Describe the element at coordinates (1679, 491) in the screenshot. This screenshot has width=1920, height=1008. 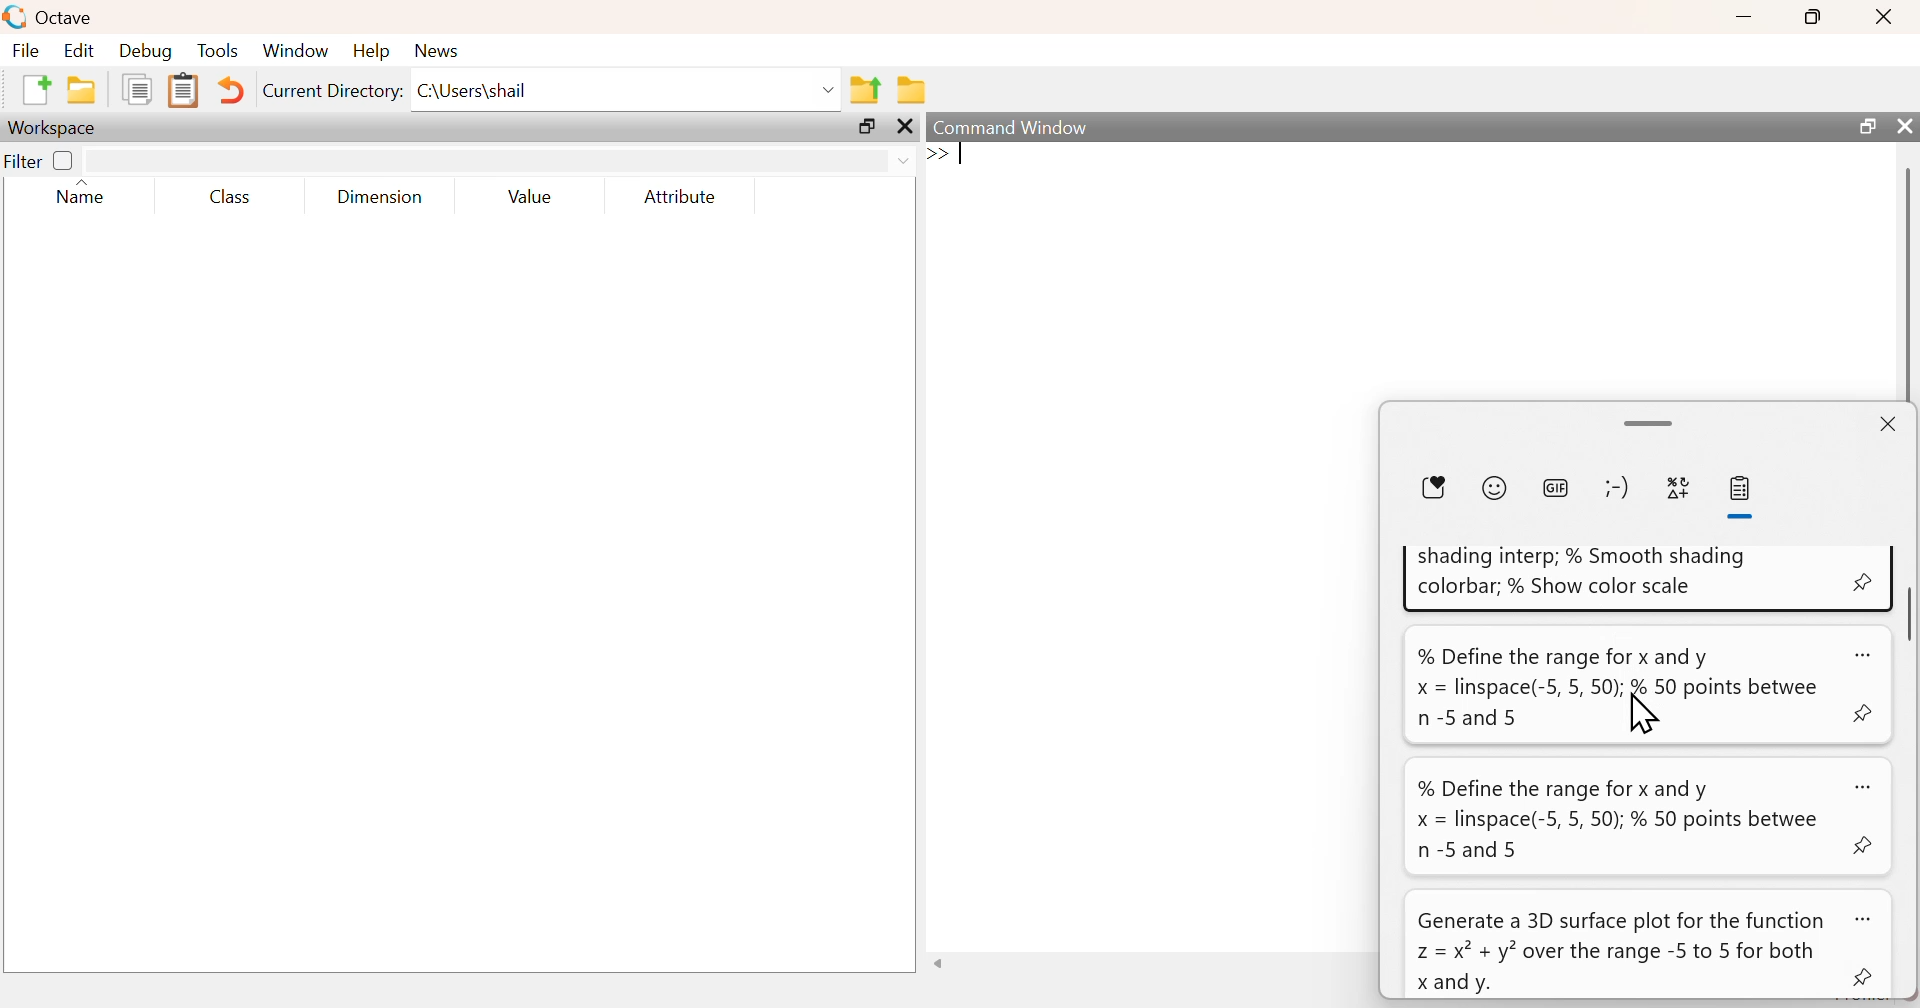
I see `special character` at that location.